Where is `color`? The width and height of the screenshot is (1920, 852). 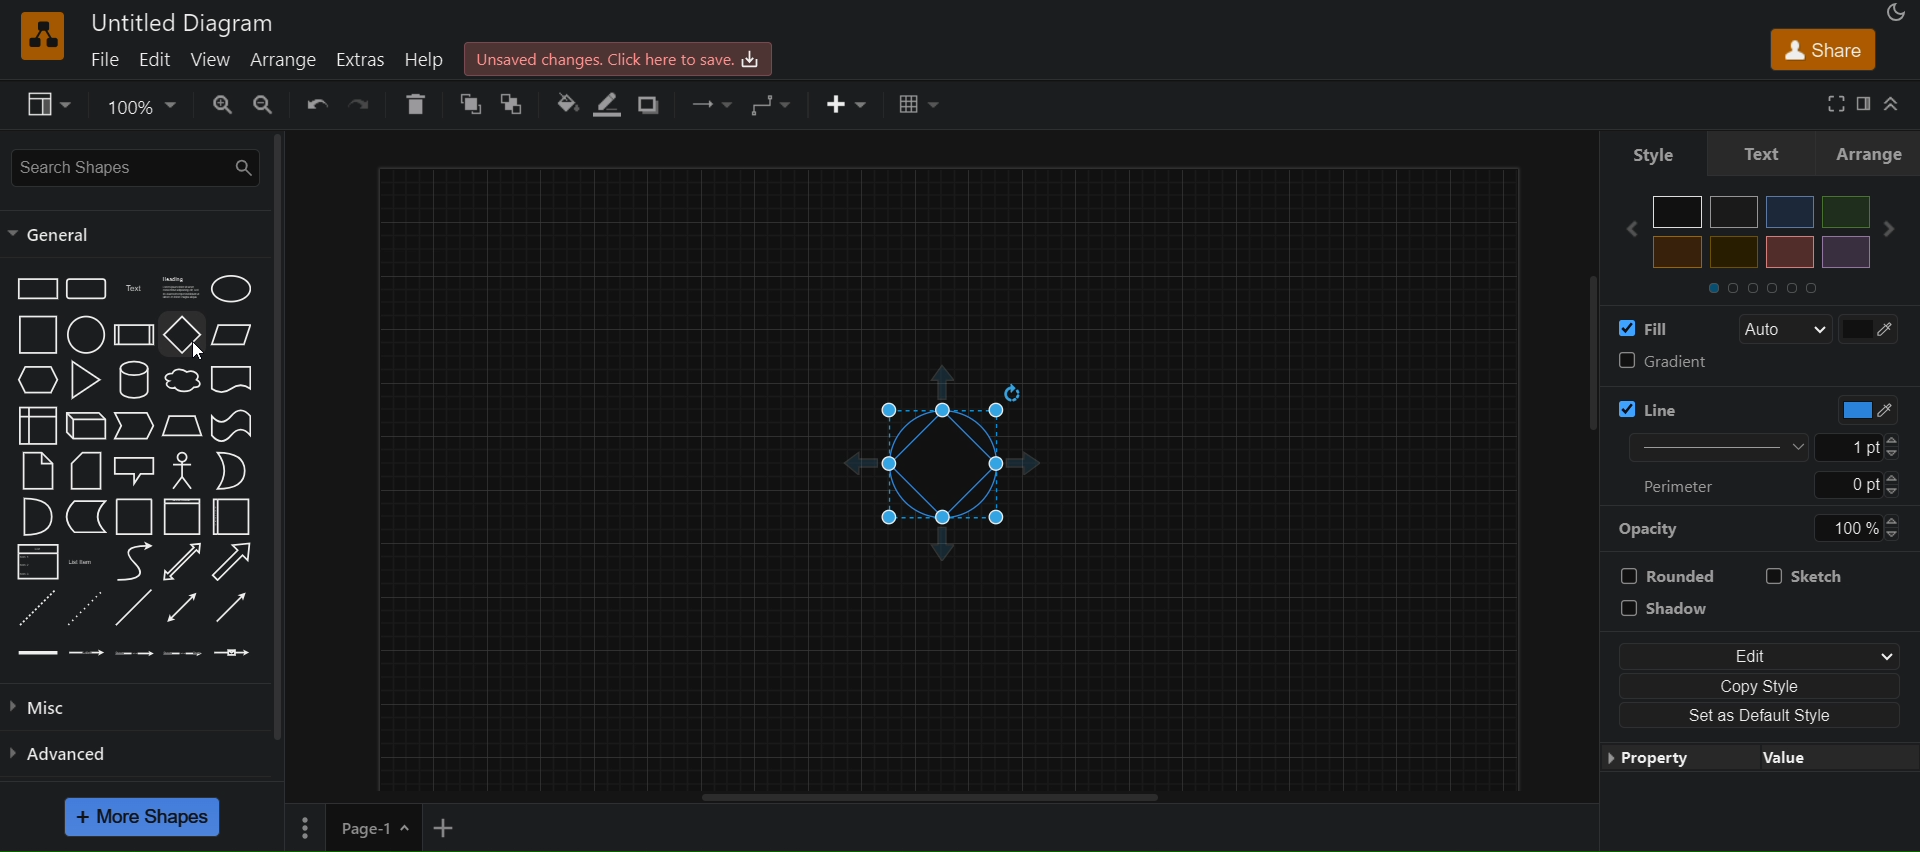
color is located at coordinates (1858, 409).